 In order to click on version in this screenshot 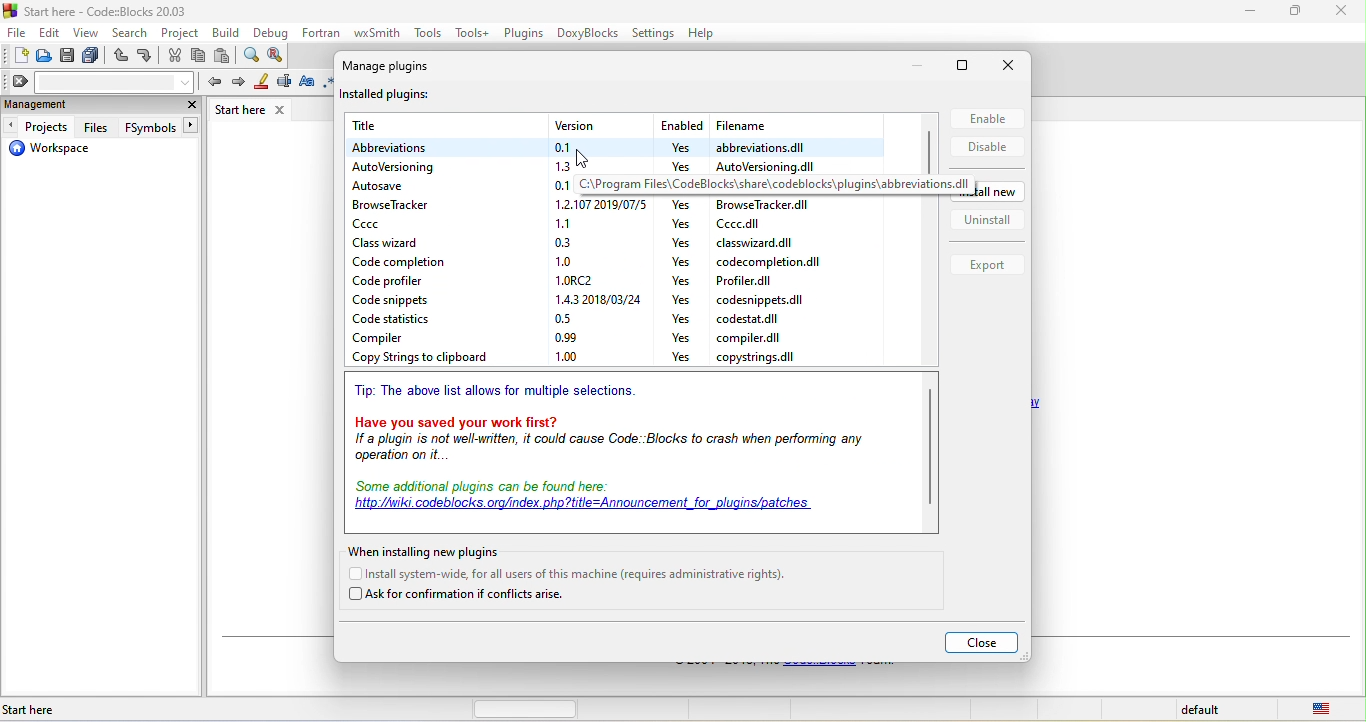, I will do `click(602, 125)`.